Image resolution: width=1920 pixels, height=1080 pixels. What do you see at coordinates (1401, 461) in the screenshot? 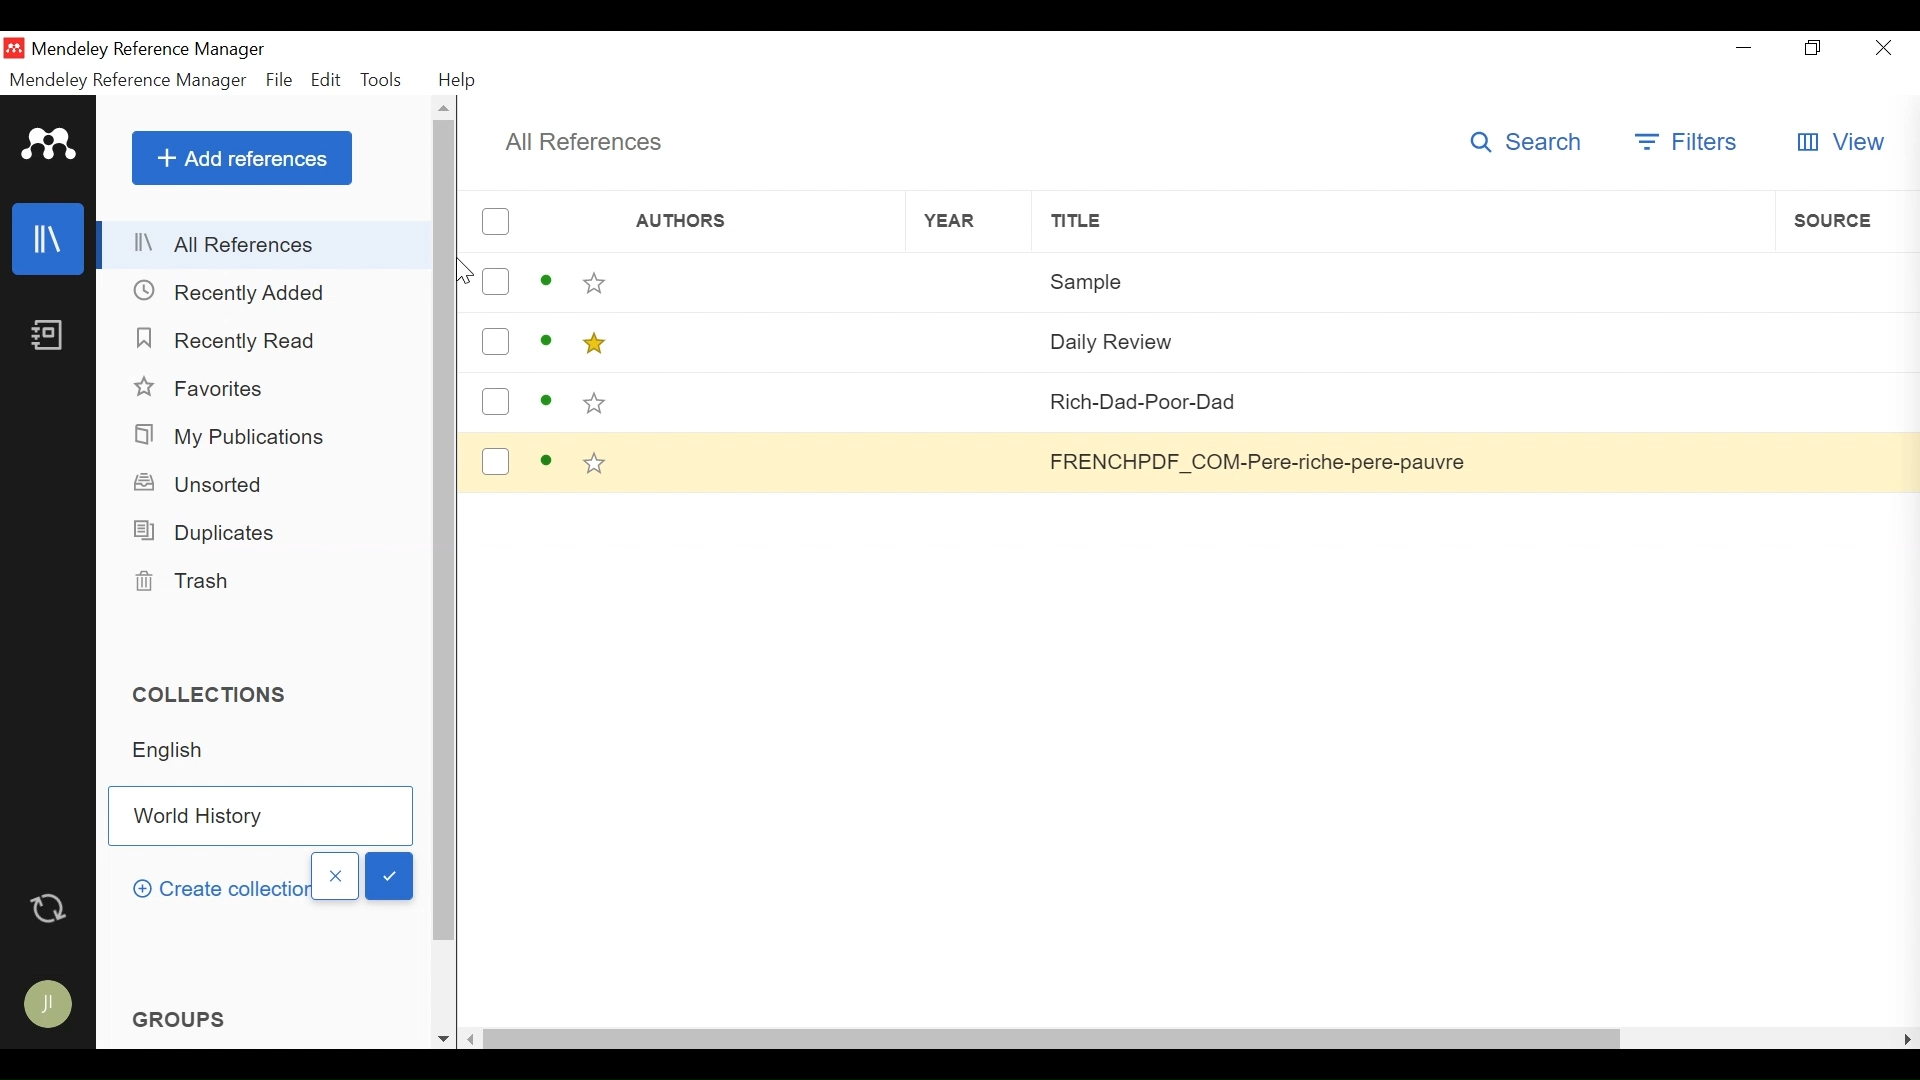
I see `FRENCHPDF_COM-Pere-riche-pere-pauvre` at bounding box center [1401, 461].